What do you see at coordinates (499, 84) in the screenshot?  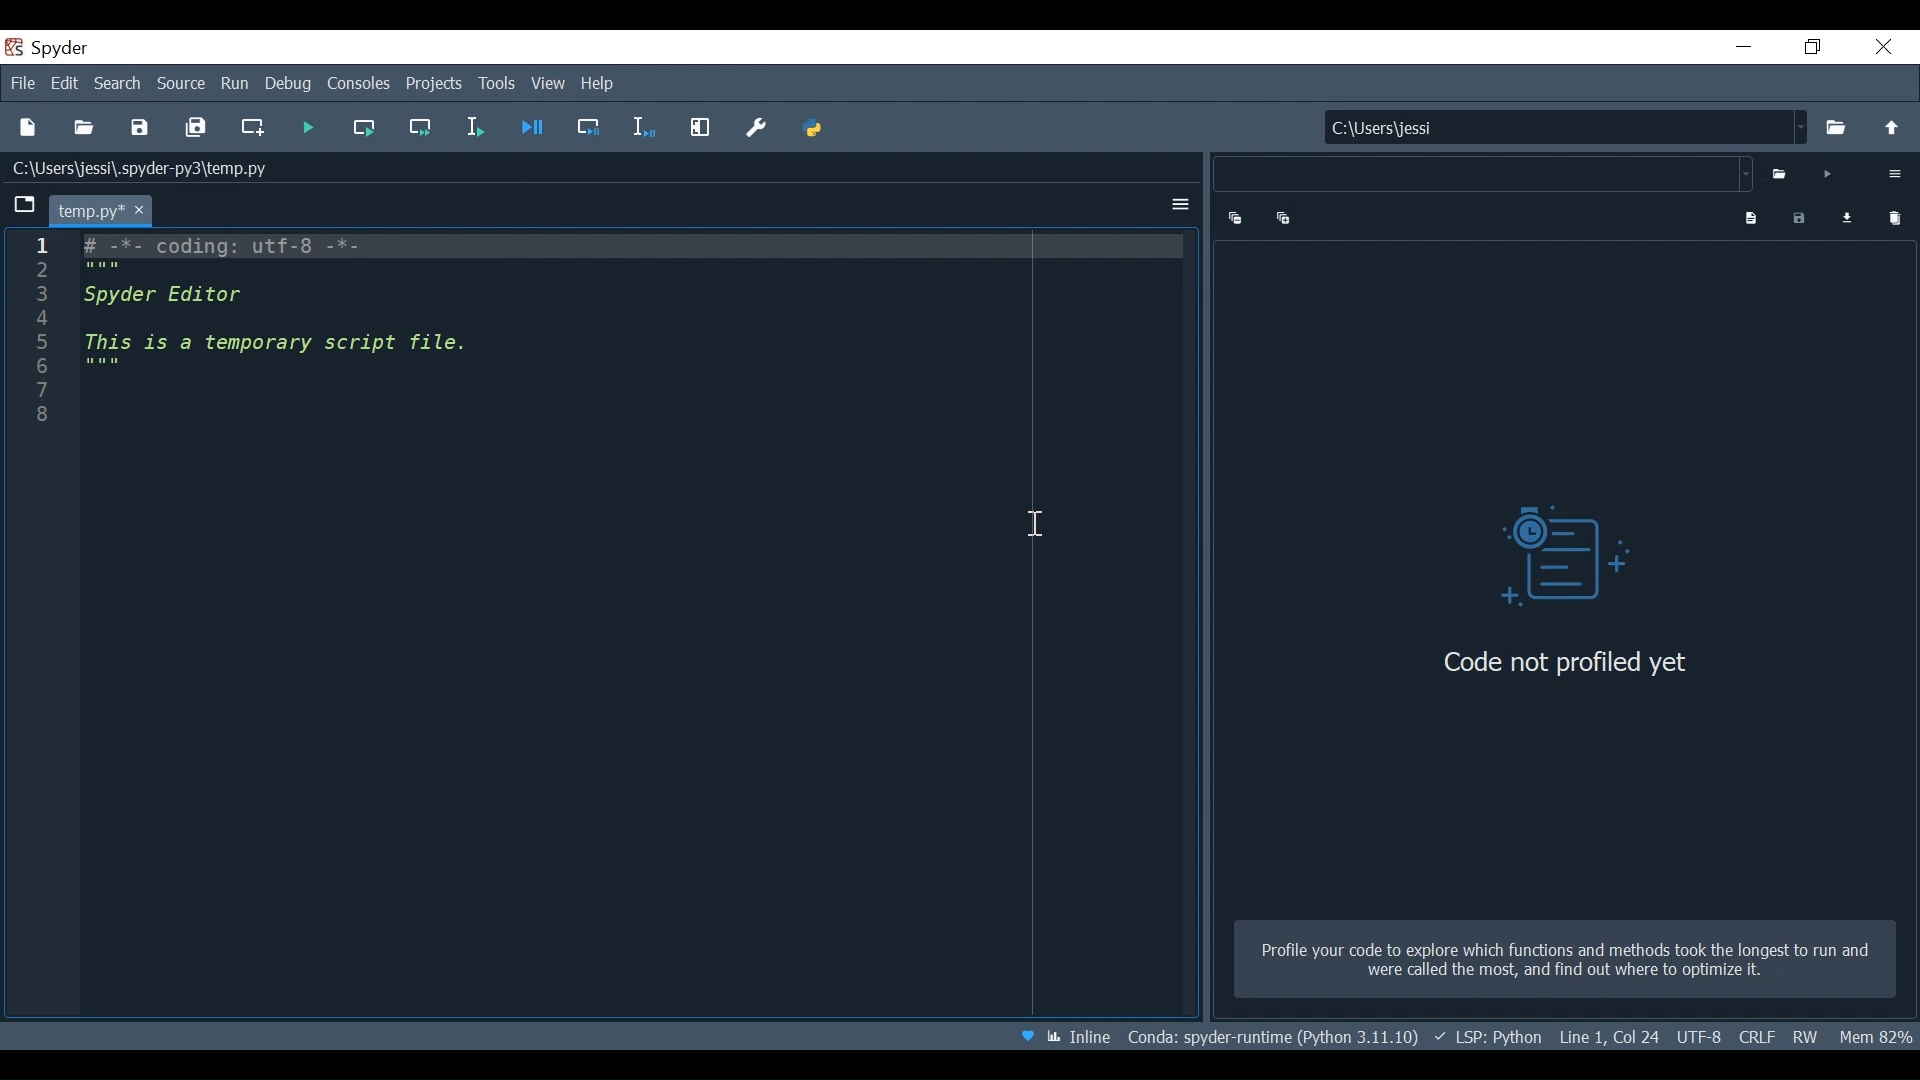 I see `Tools` at bounding box center [499, 84].